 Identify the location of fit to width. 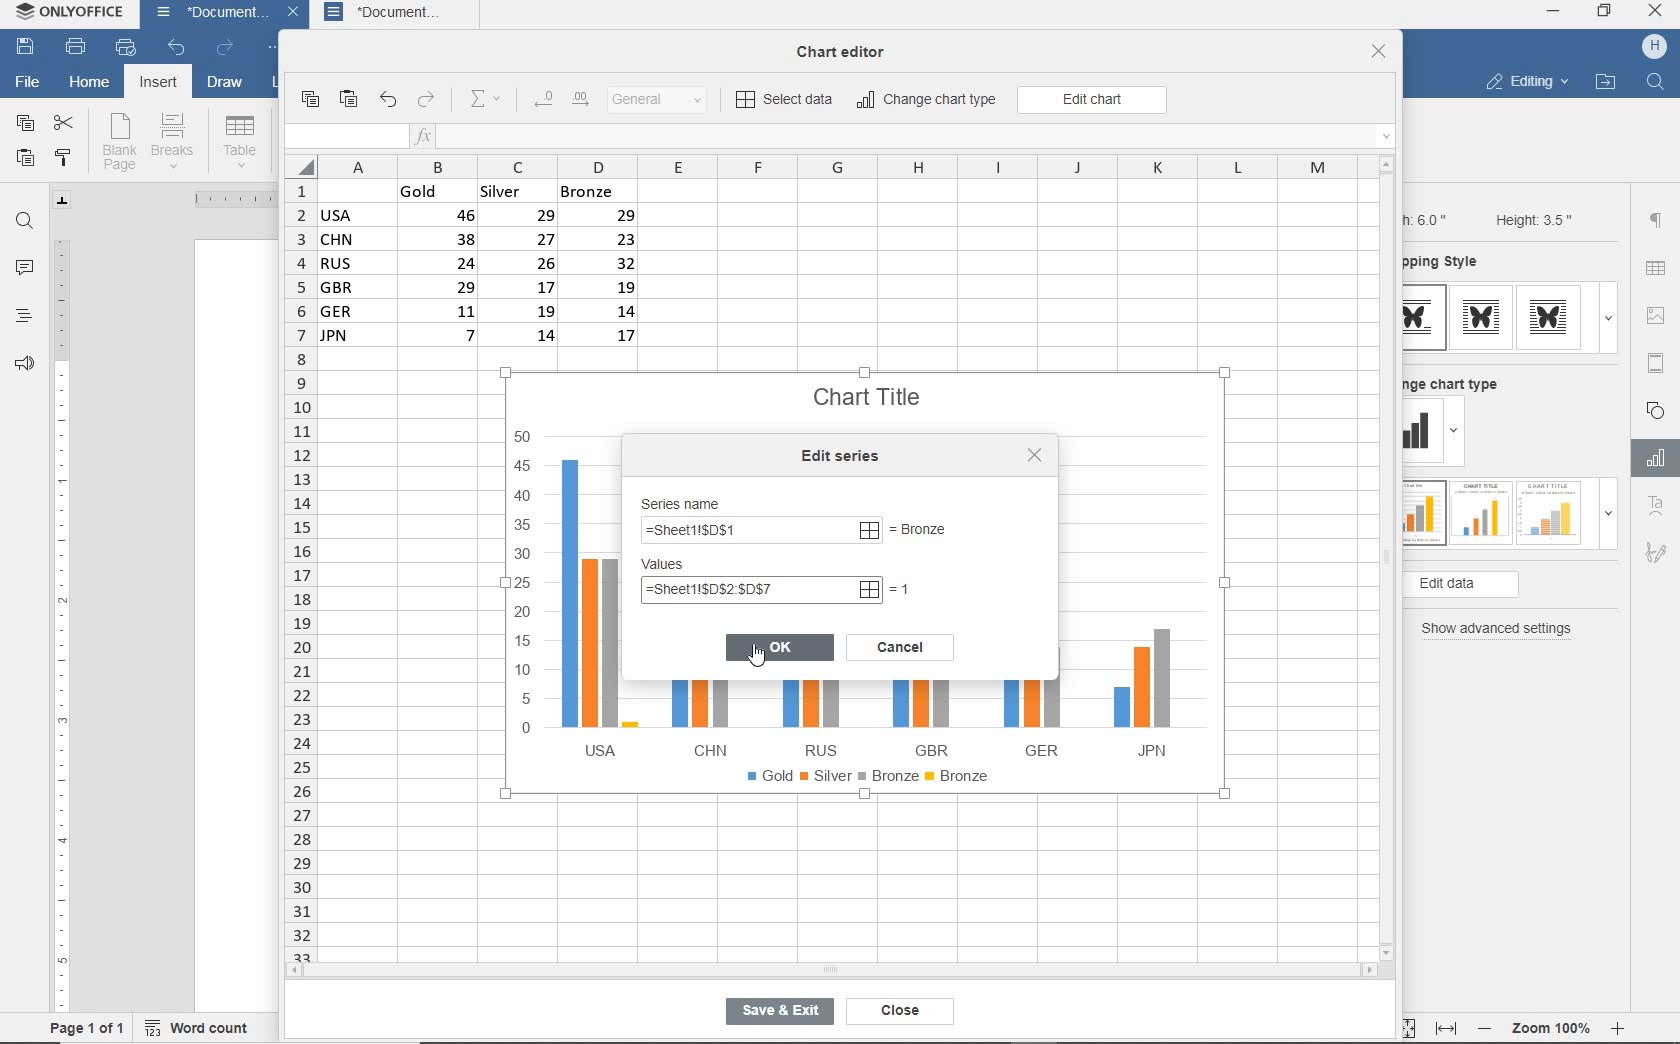
(1445, 1028).